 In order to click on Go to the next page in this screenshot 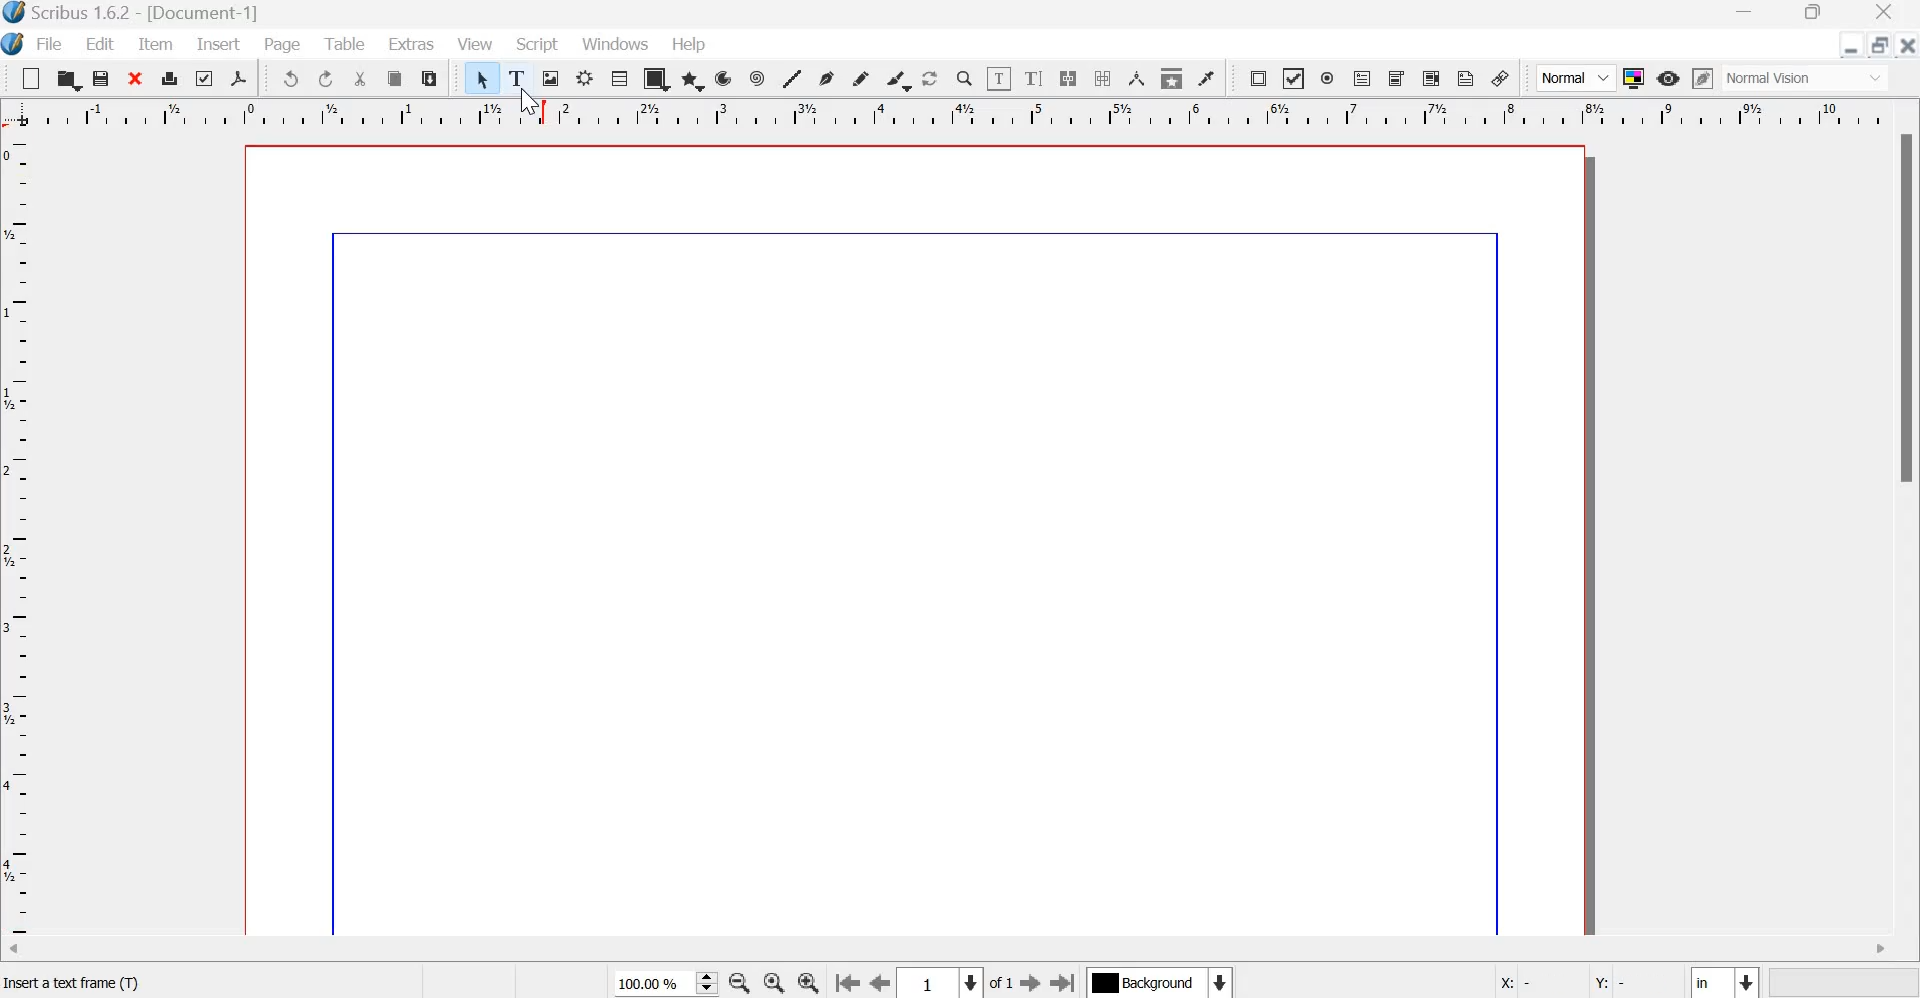, I will do `click(1016, 983)`.